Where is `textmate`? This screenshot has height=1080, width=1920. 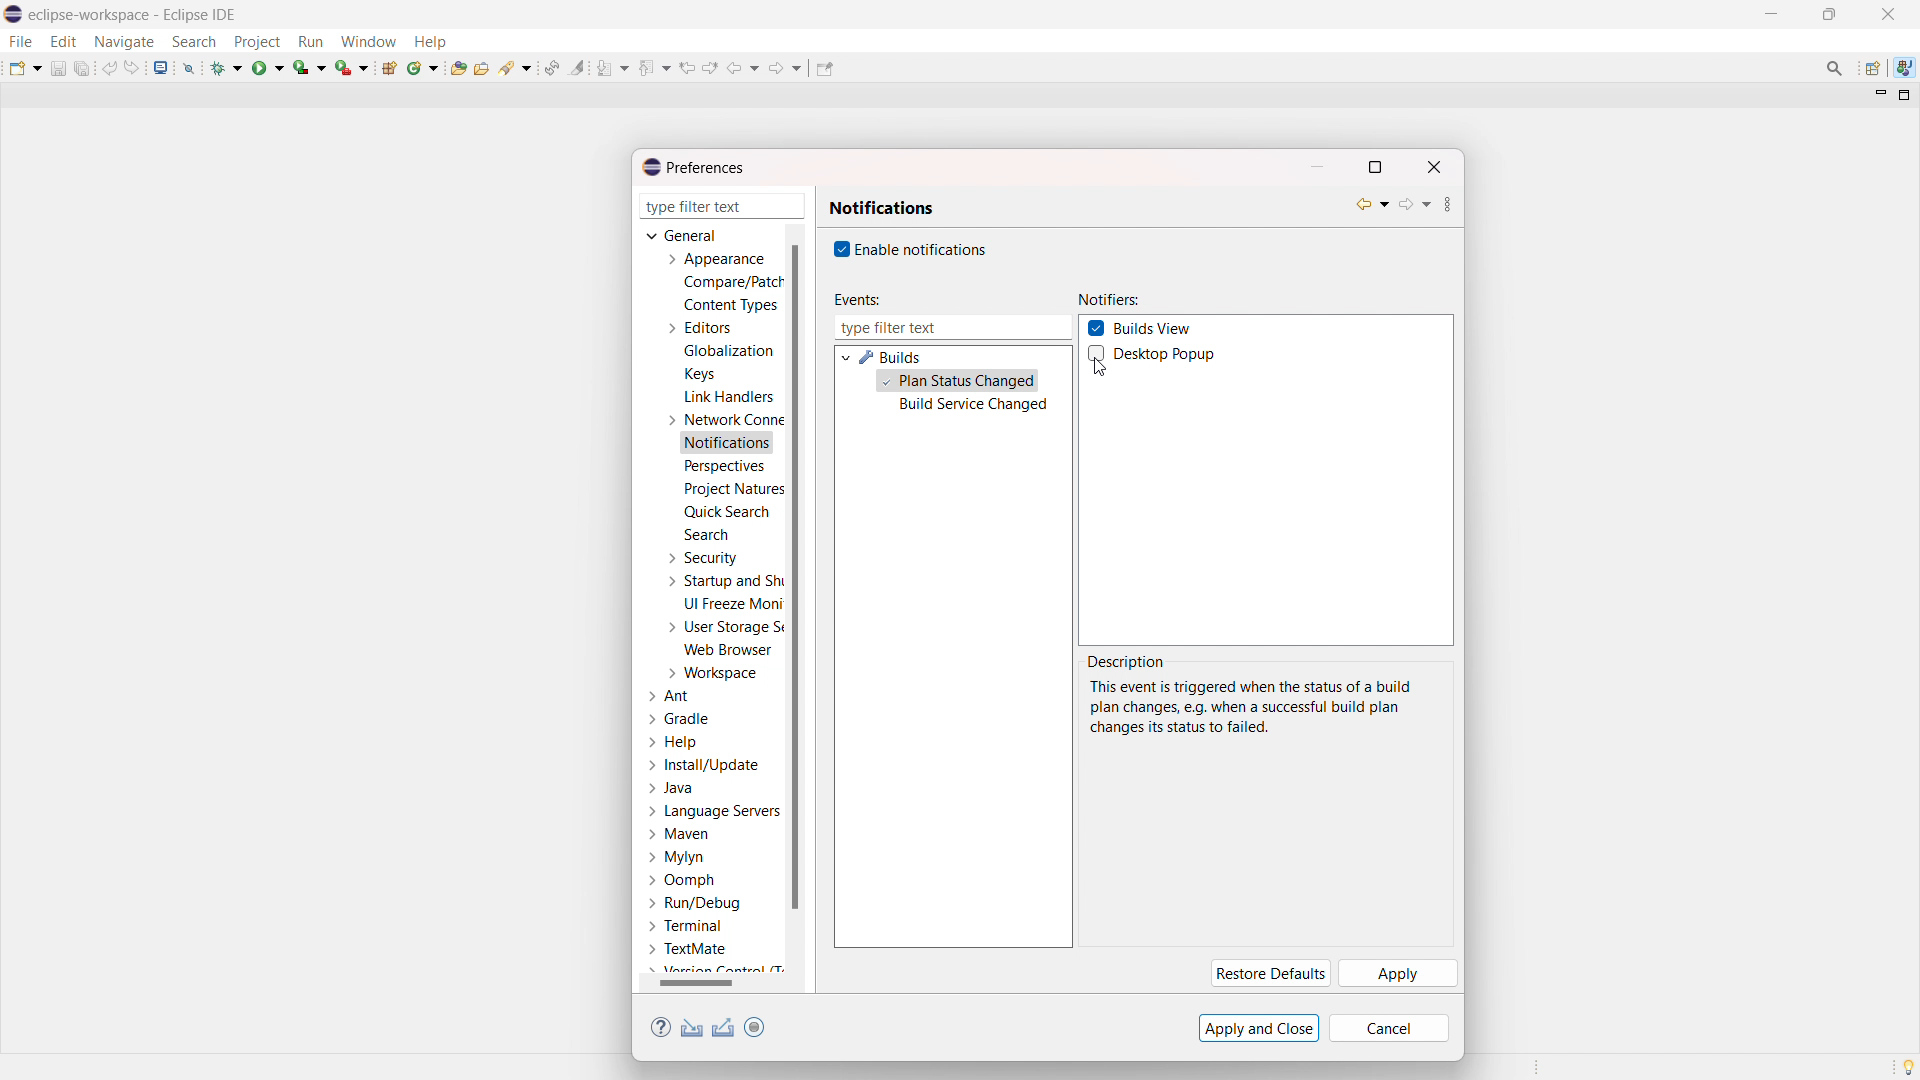
textmate is located at coordinates (690, 948).